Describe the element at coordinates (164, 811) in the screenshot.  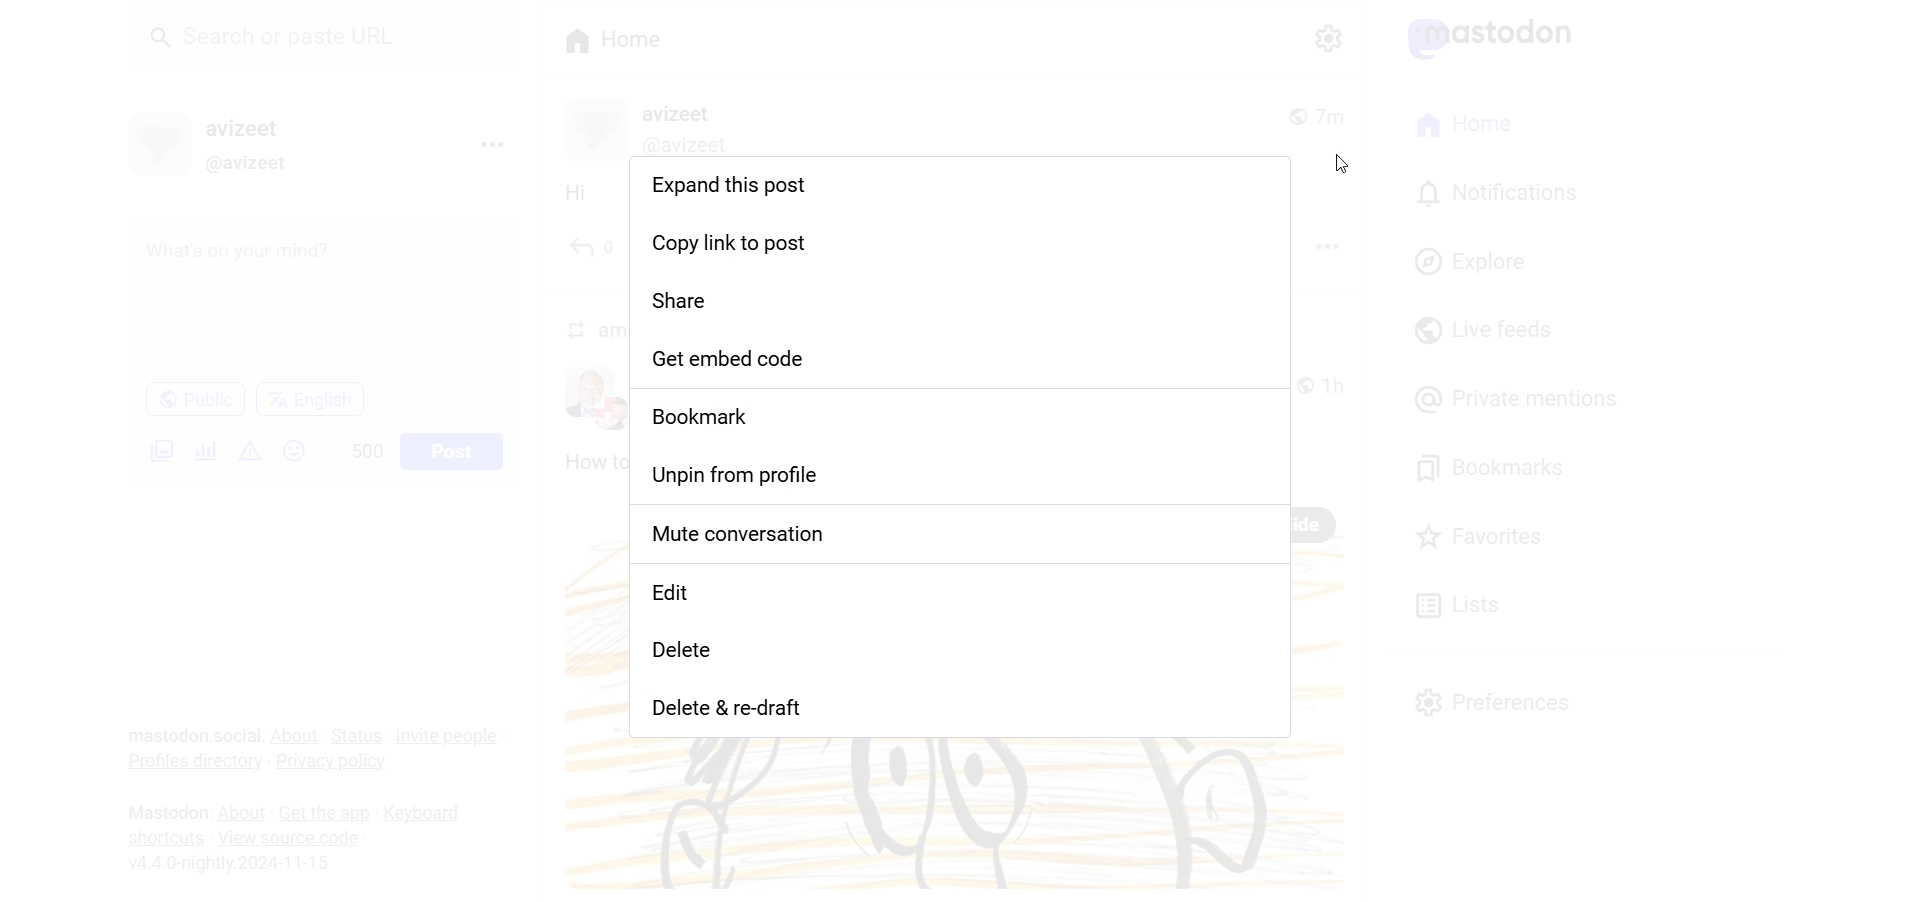
I see `Text` at that location.